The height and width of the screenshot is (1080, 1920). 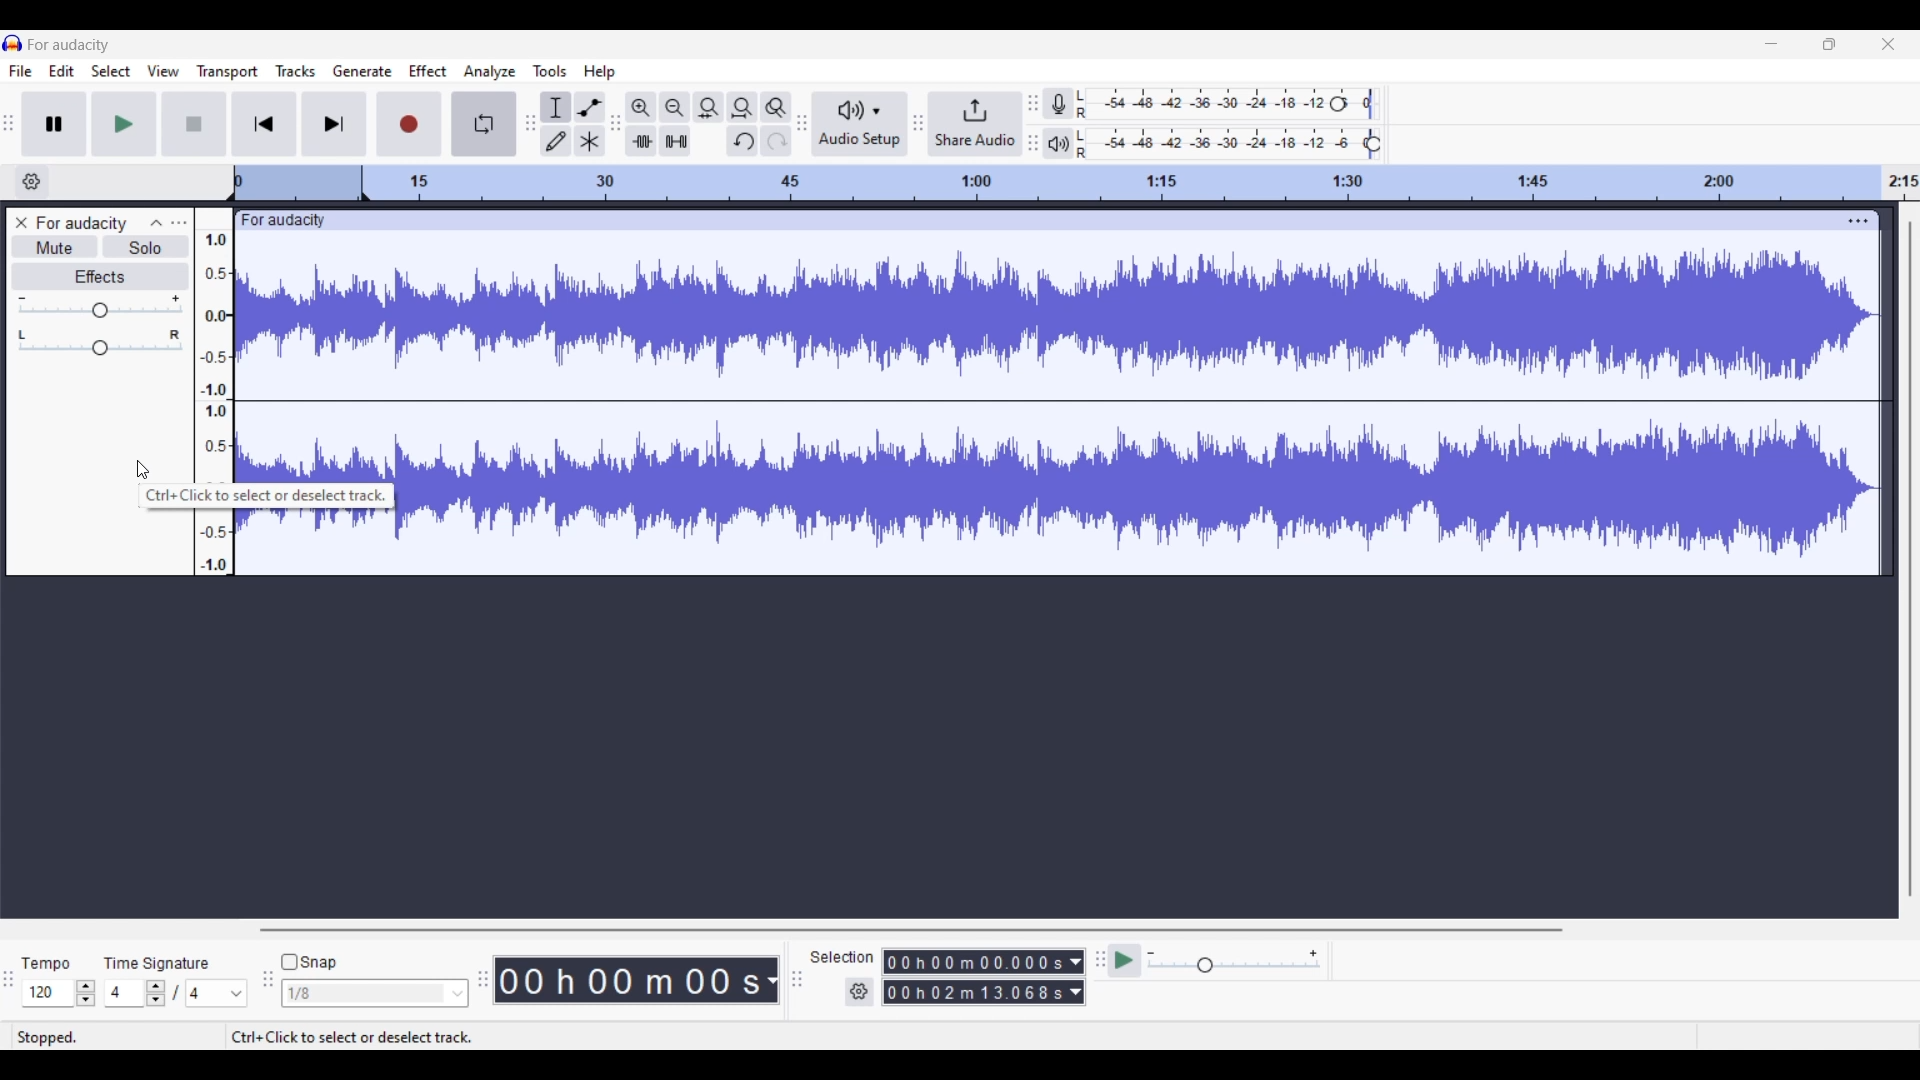 I want to click on Playback level, so click(x=1225, y=144).